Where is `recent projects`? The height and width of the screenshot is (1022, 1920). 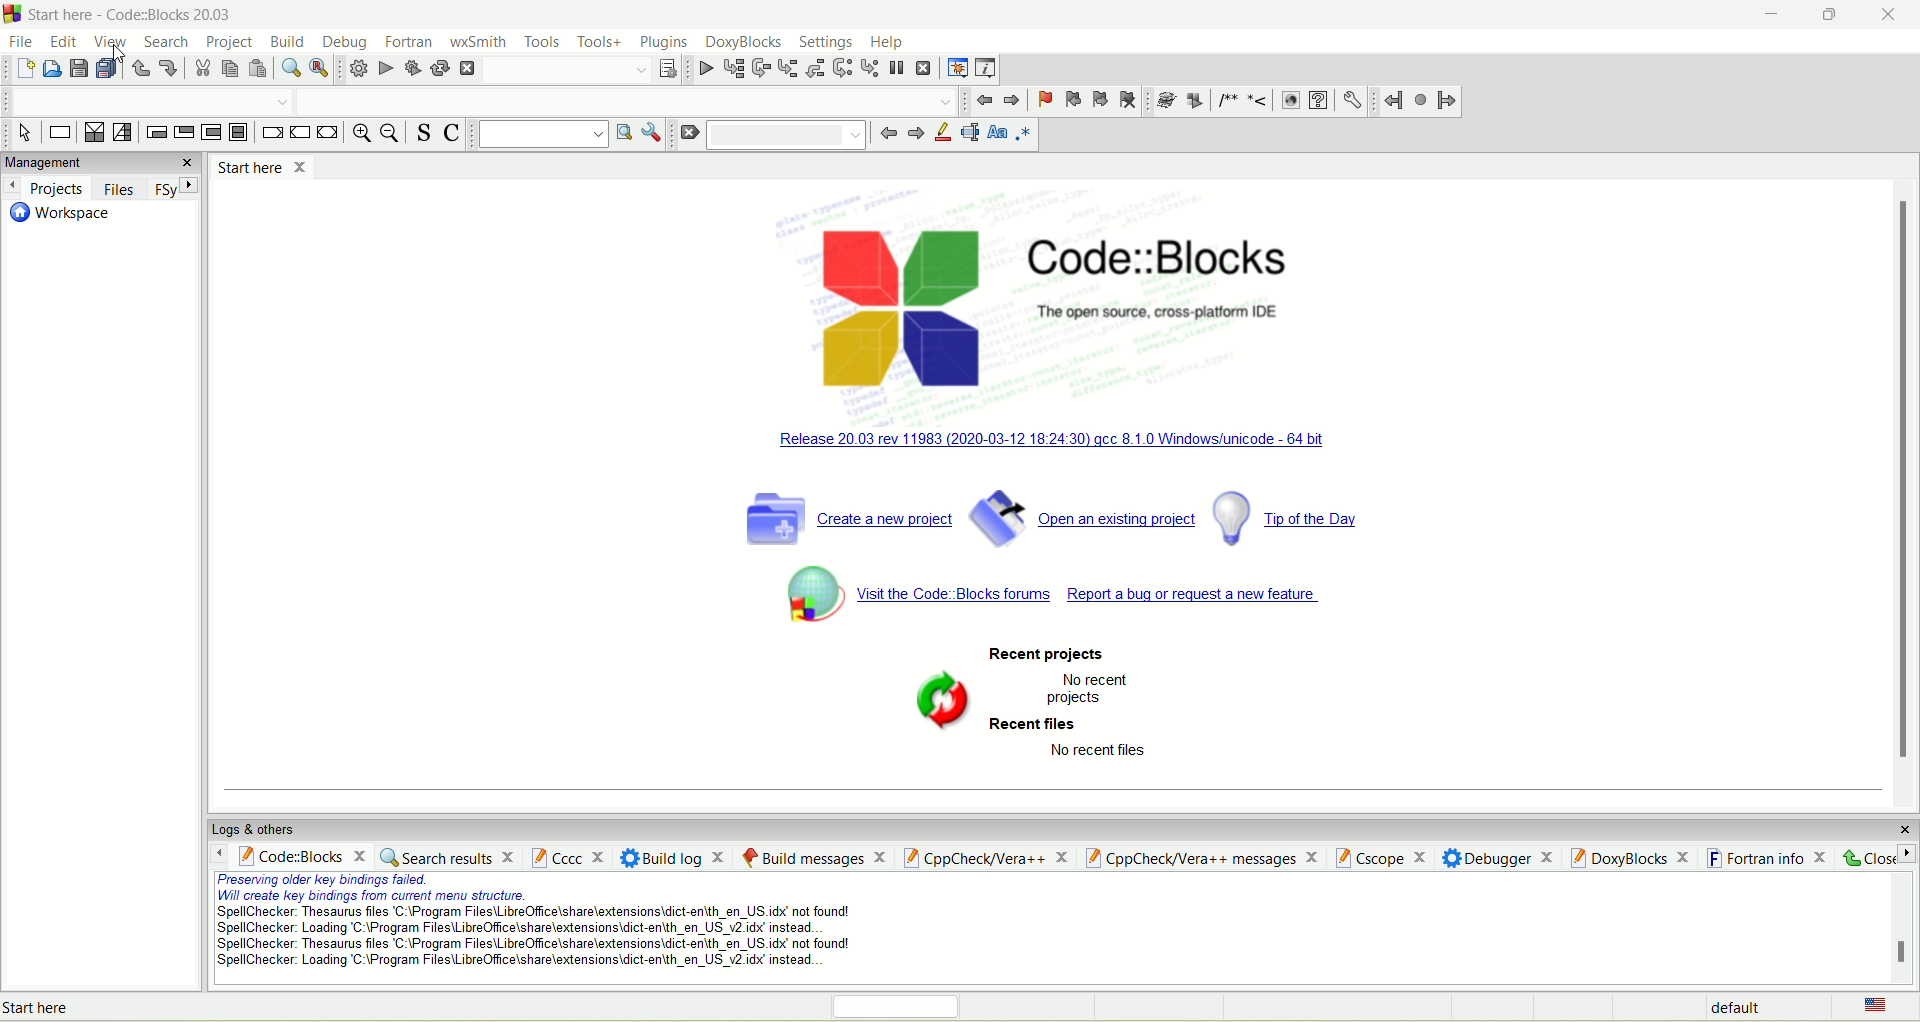 recent projects is located at coordinates (1048, 653).